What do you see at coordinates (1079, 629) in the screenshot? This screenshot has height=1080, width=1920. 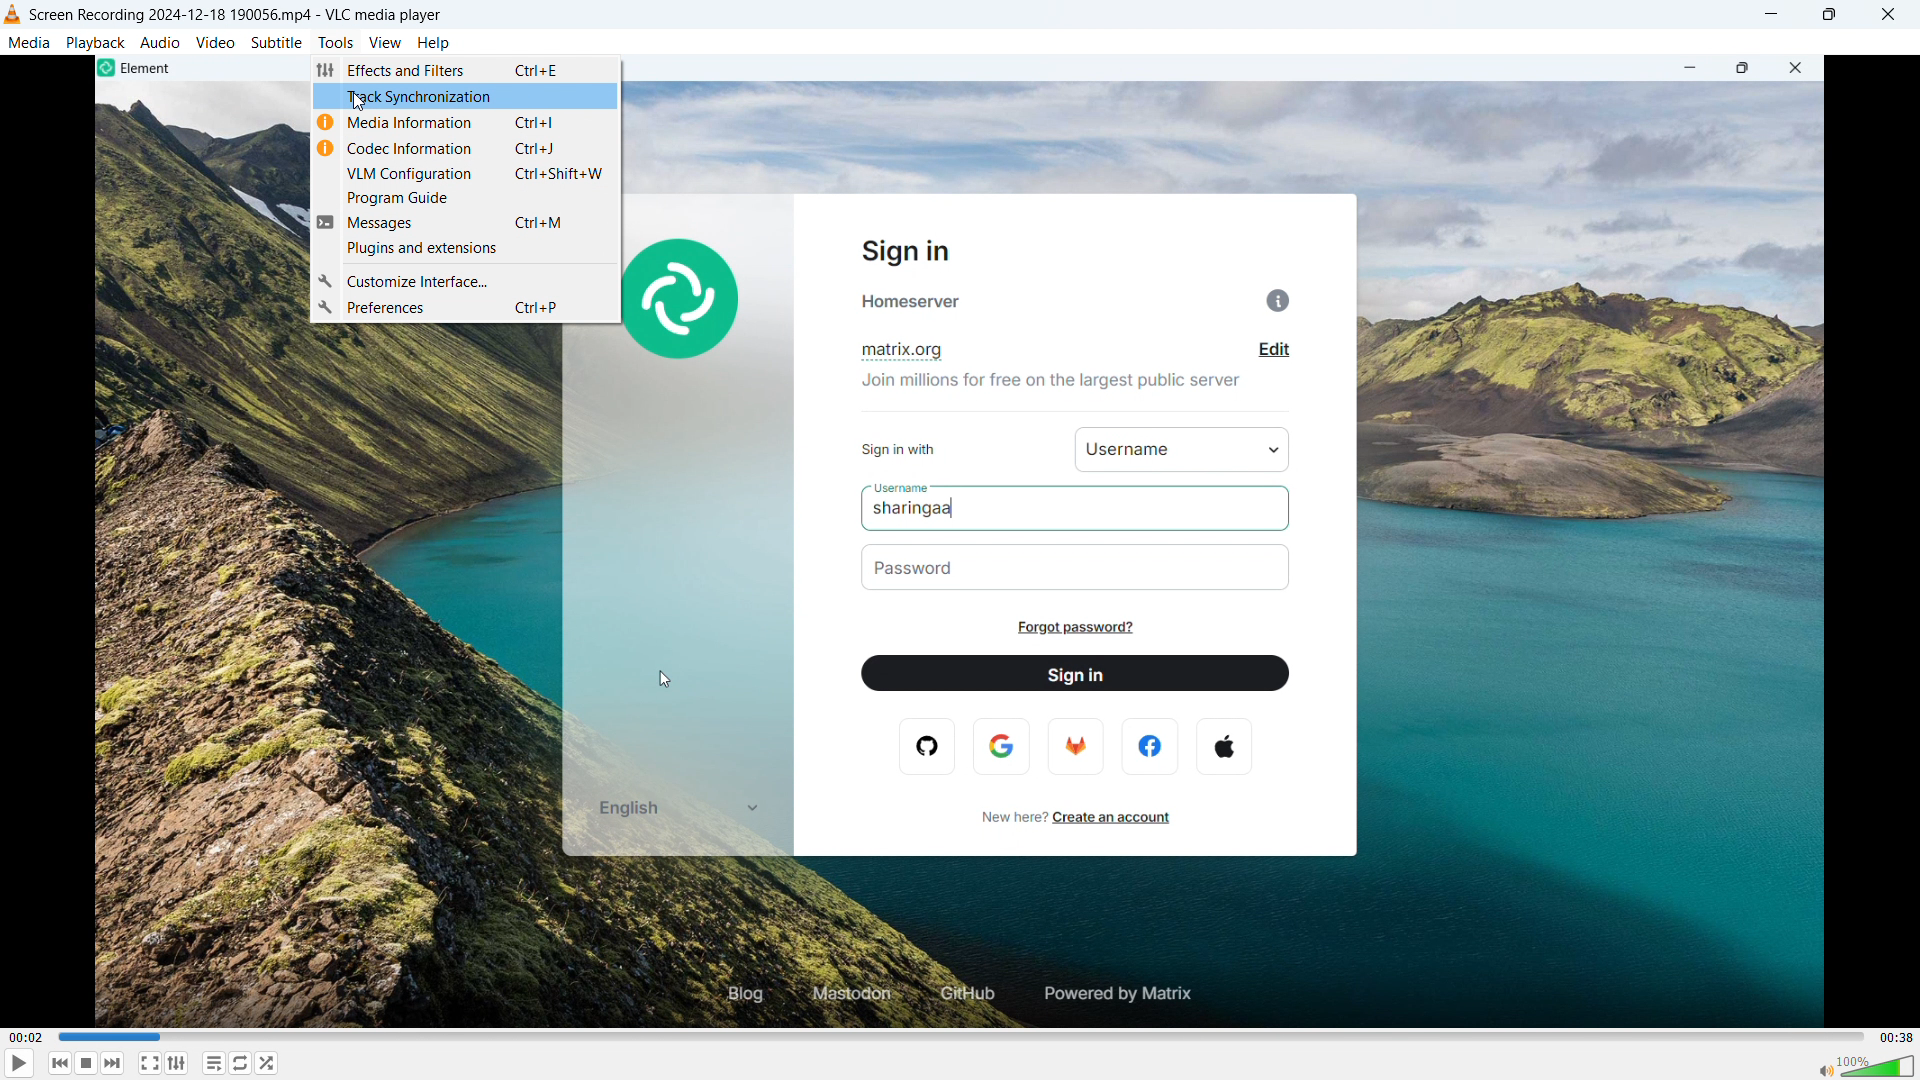 I see `forgot password?` at bounding box center [1079, 629].